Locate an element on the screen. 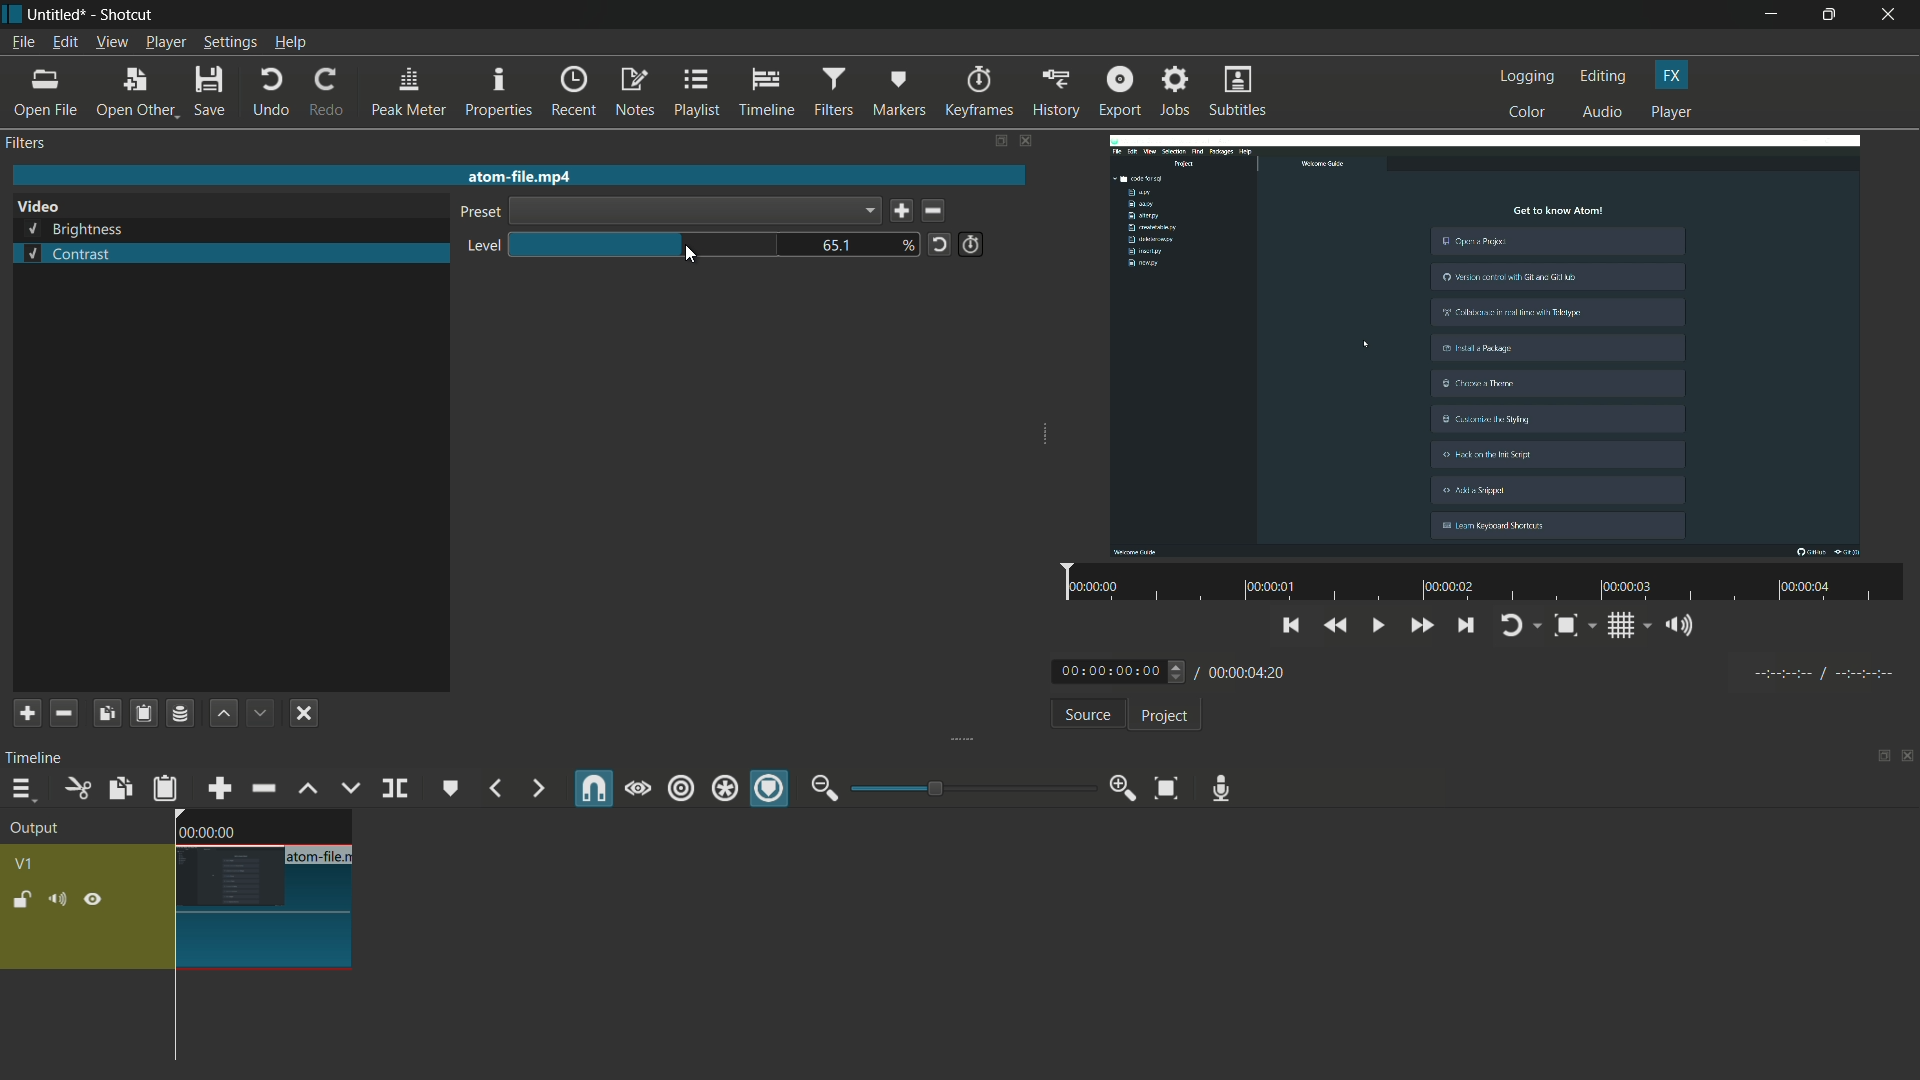 This screenshot has width=1920, height=1080. notes is located at coordinates (637, 93).